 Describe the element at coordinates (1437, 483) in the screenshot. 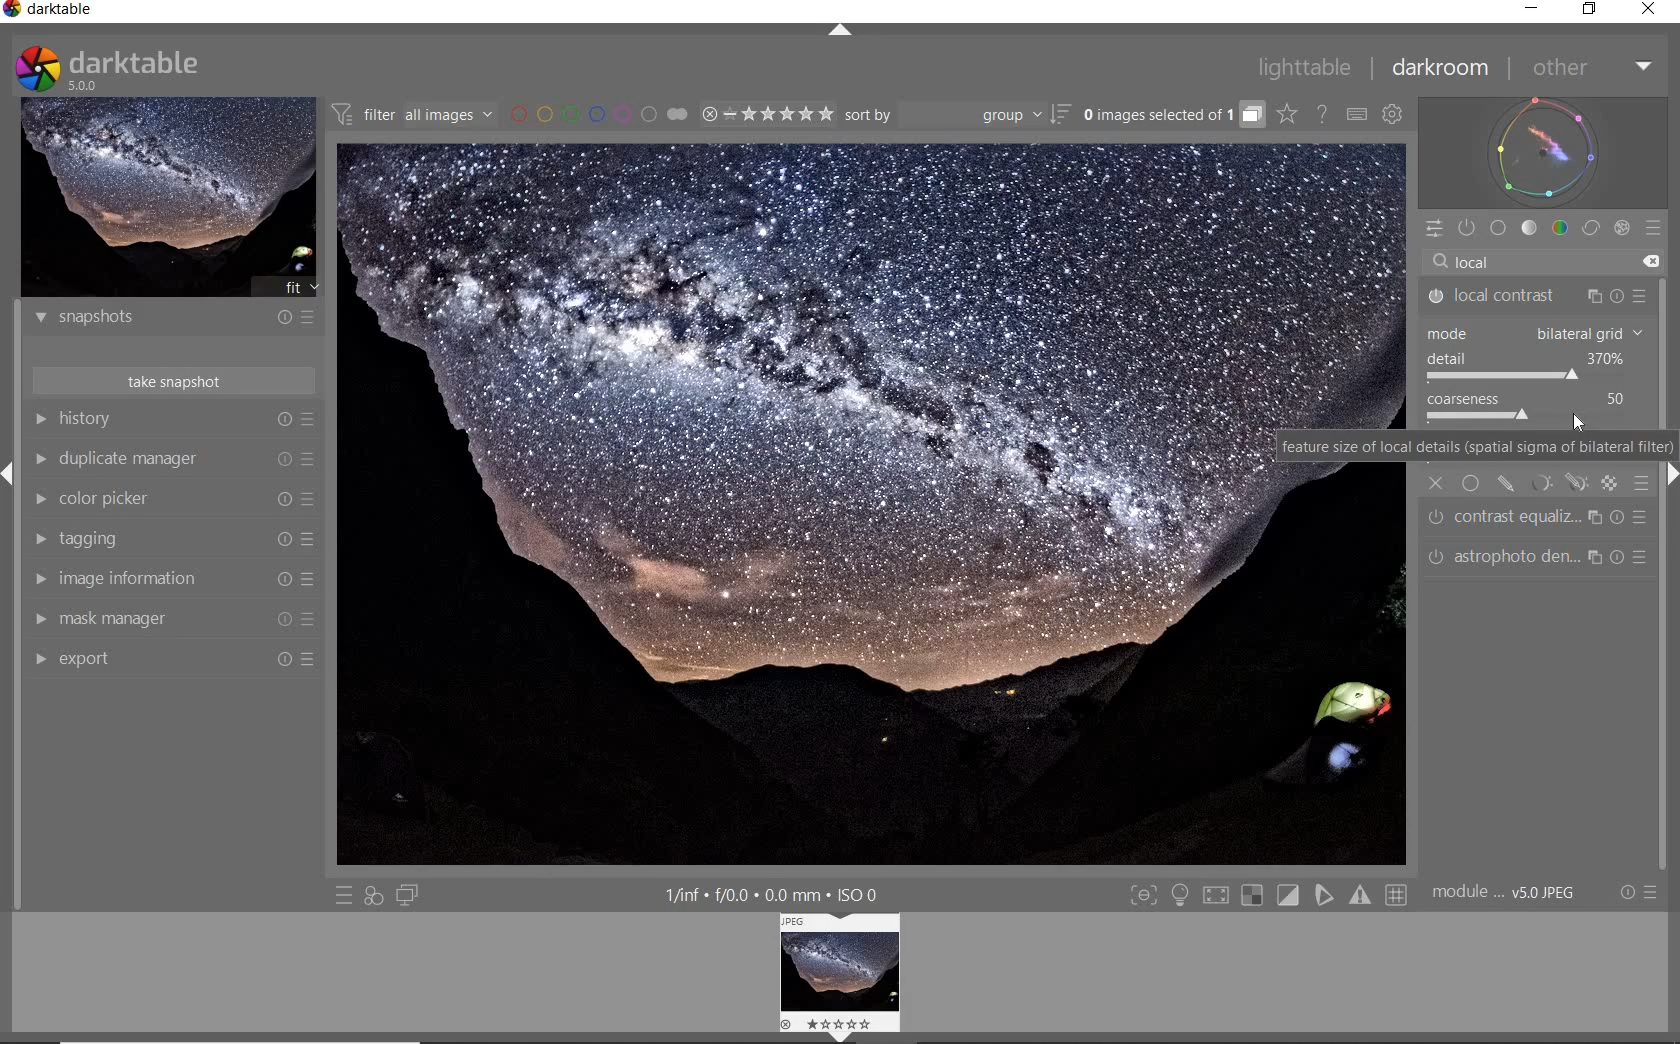

I see `off` at that location.